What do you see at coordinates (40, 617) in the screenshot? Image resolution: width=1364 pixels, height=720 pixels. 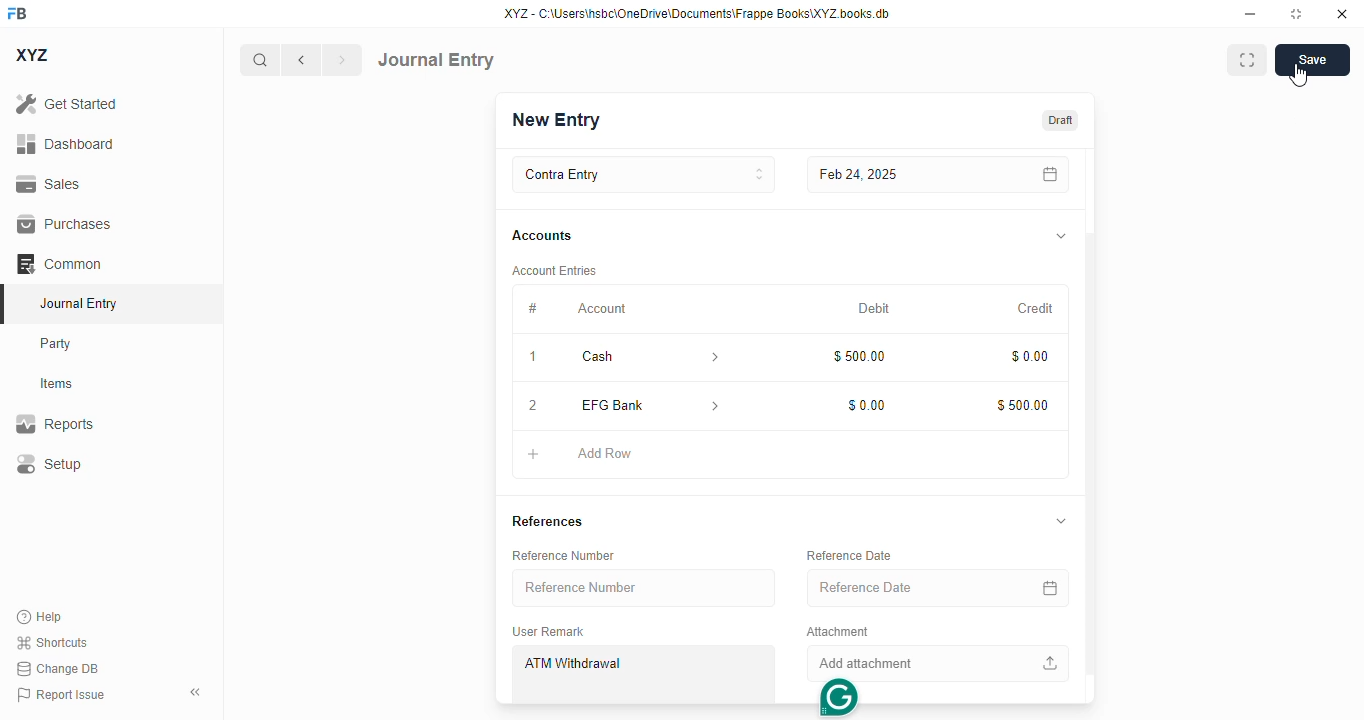 I see `help` at bounding box center [40, 617].